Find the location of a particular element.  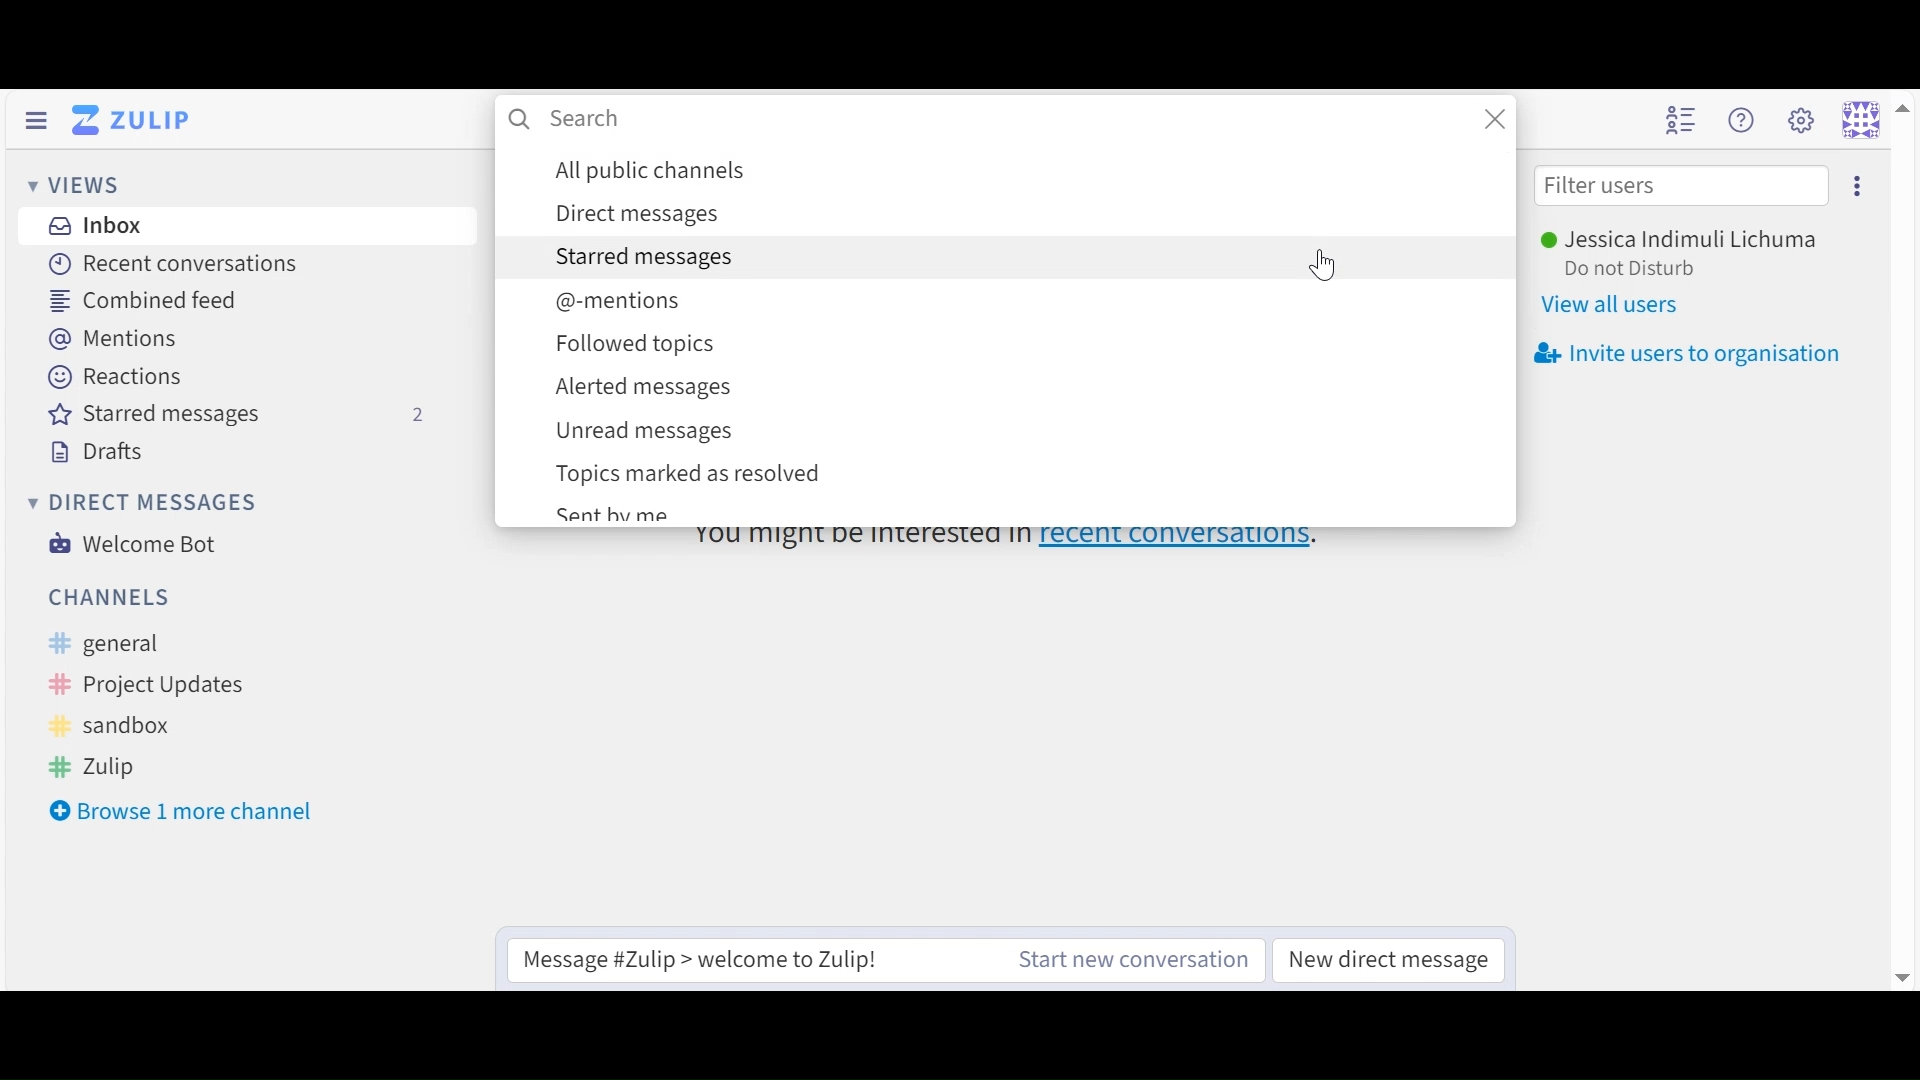

@-mentions is located at coordinates (1023, 300).